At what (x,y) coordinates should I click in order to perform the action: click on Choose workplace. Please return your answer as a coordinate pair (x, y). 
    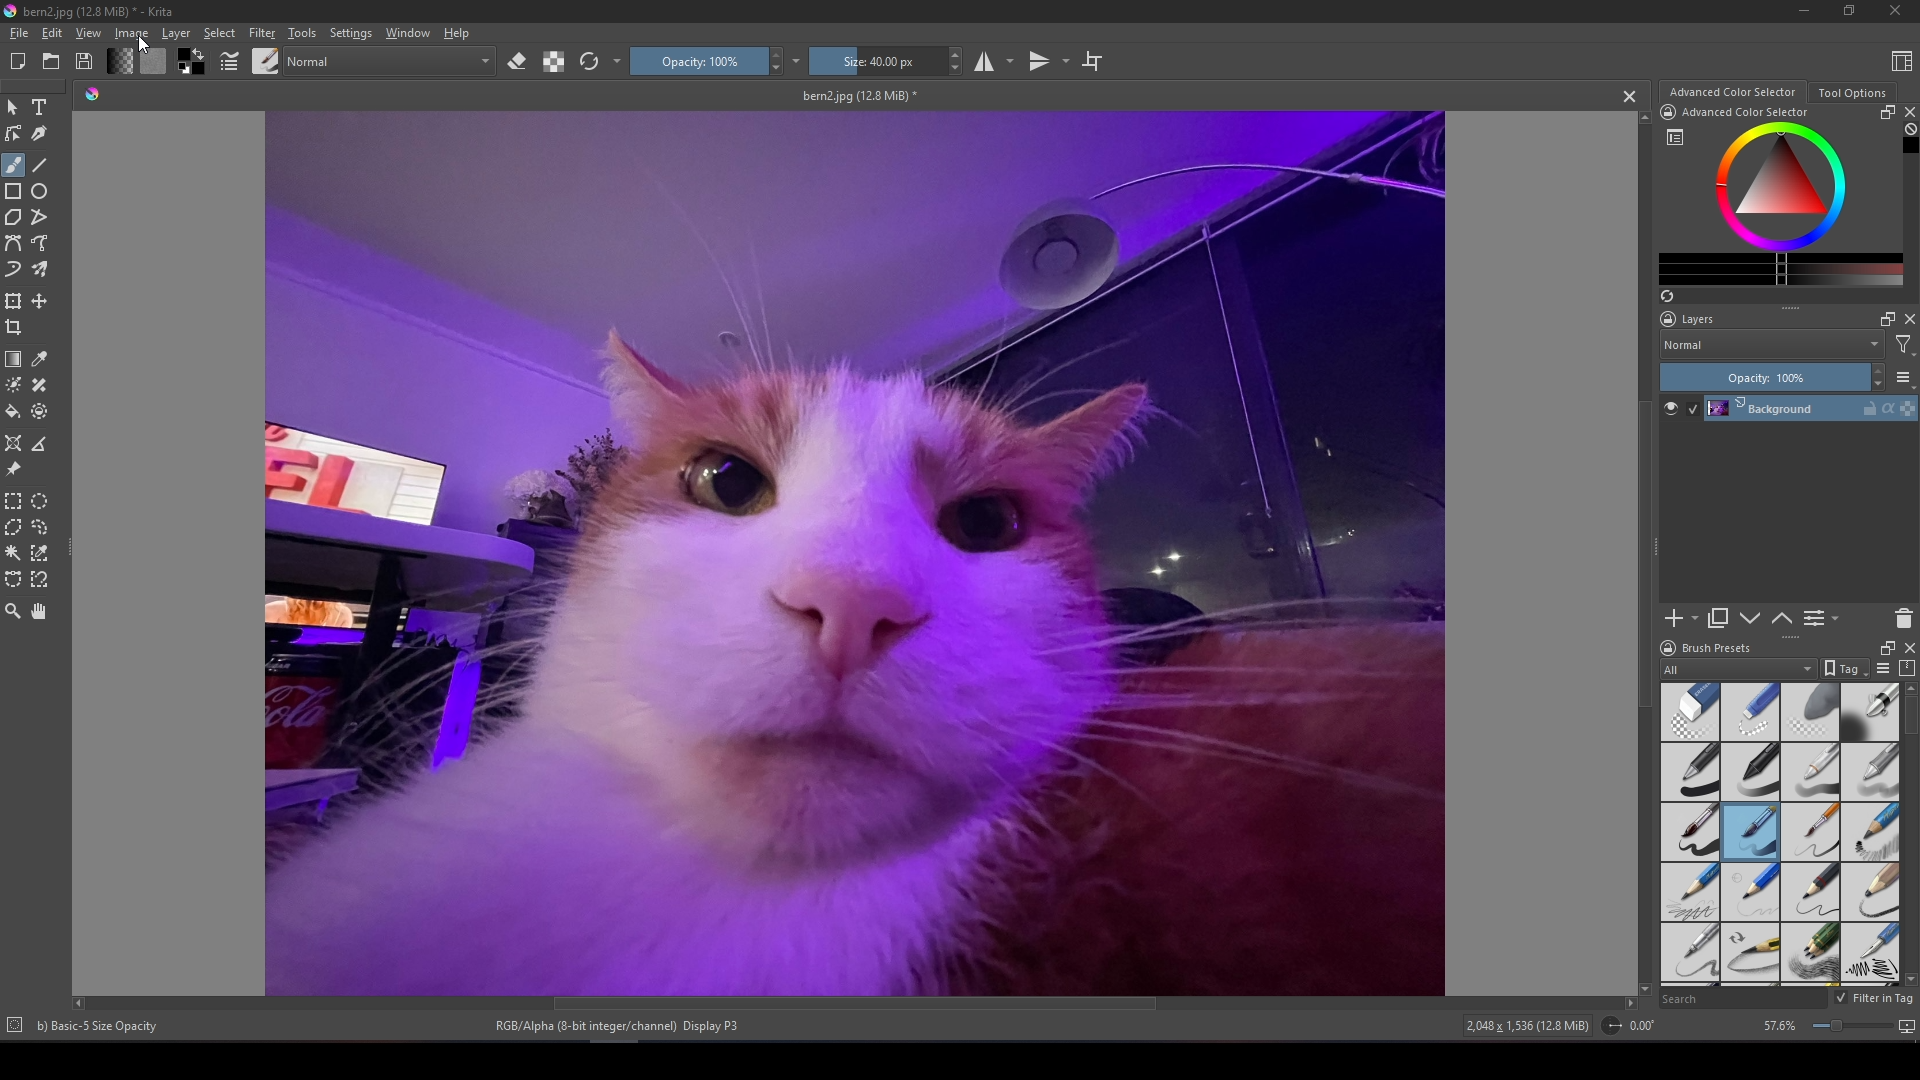
    Looking at the image, I should click on (1900, 61).